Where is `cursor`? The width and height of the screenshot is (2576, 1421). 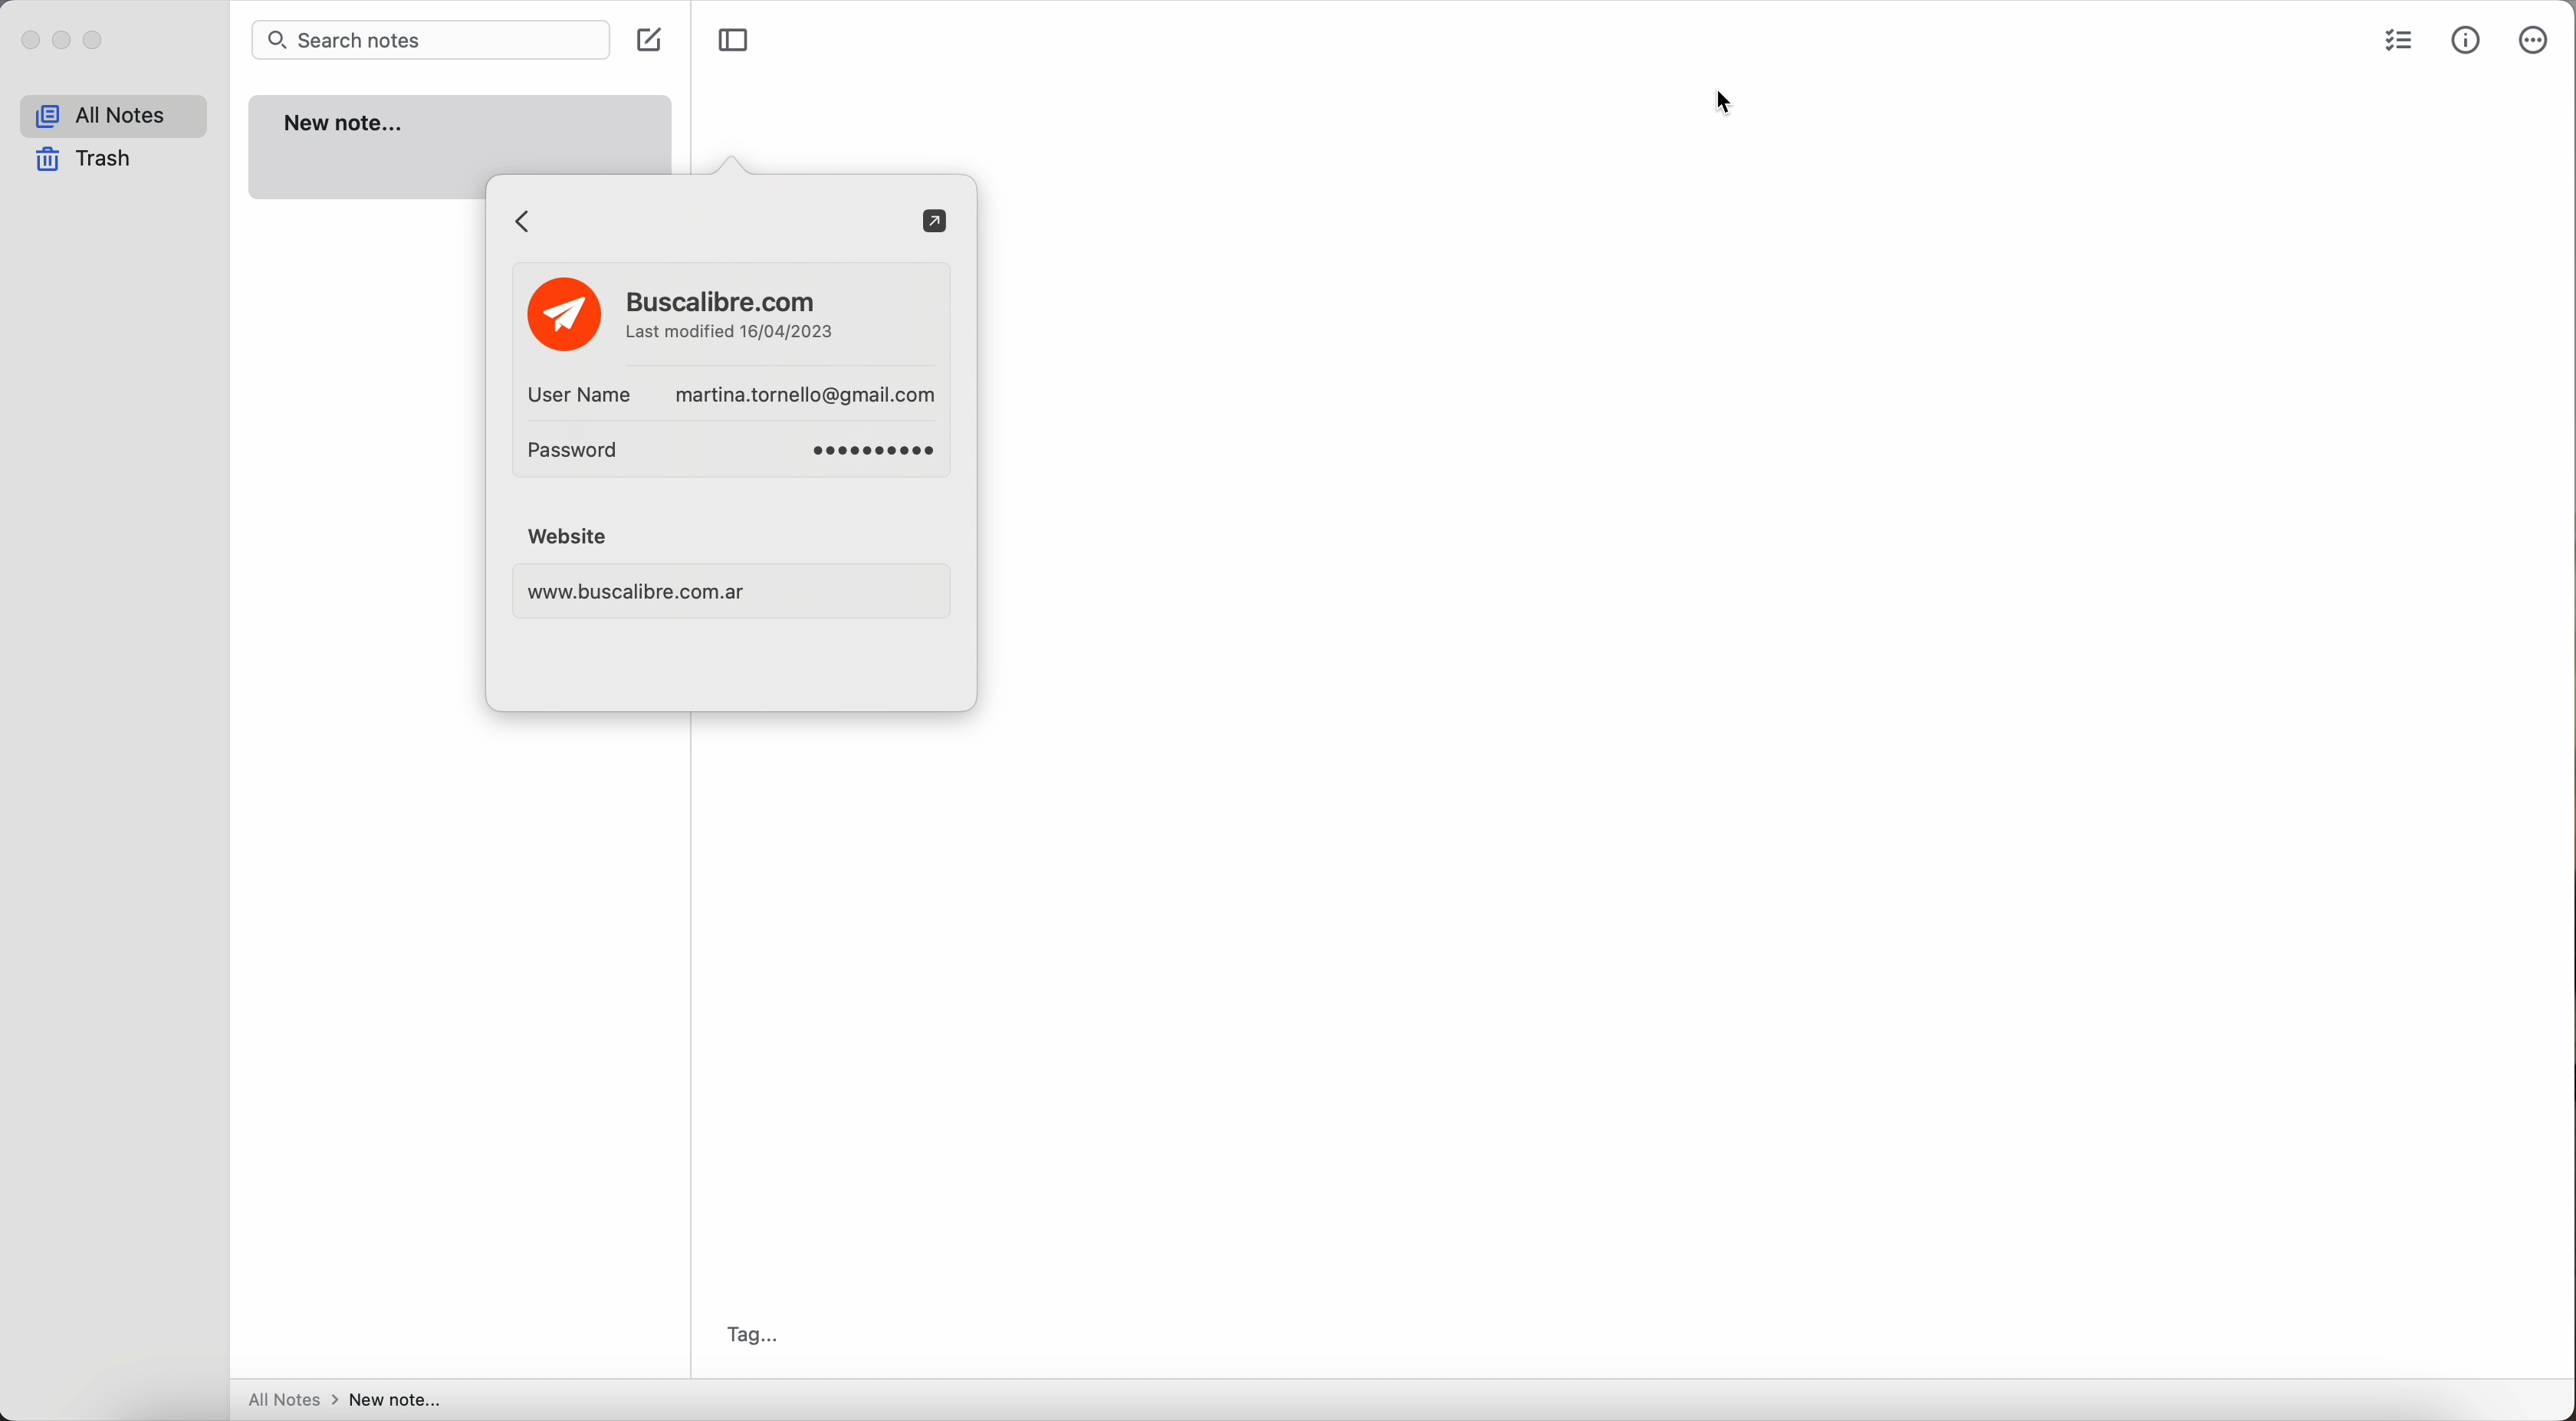
cursor is located at coordinates (1721, 105).